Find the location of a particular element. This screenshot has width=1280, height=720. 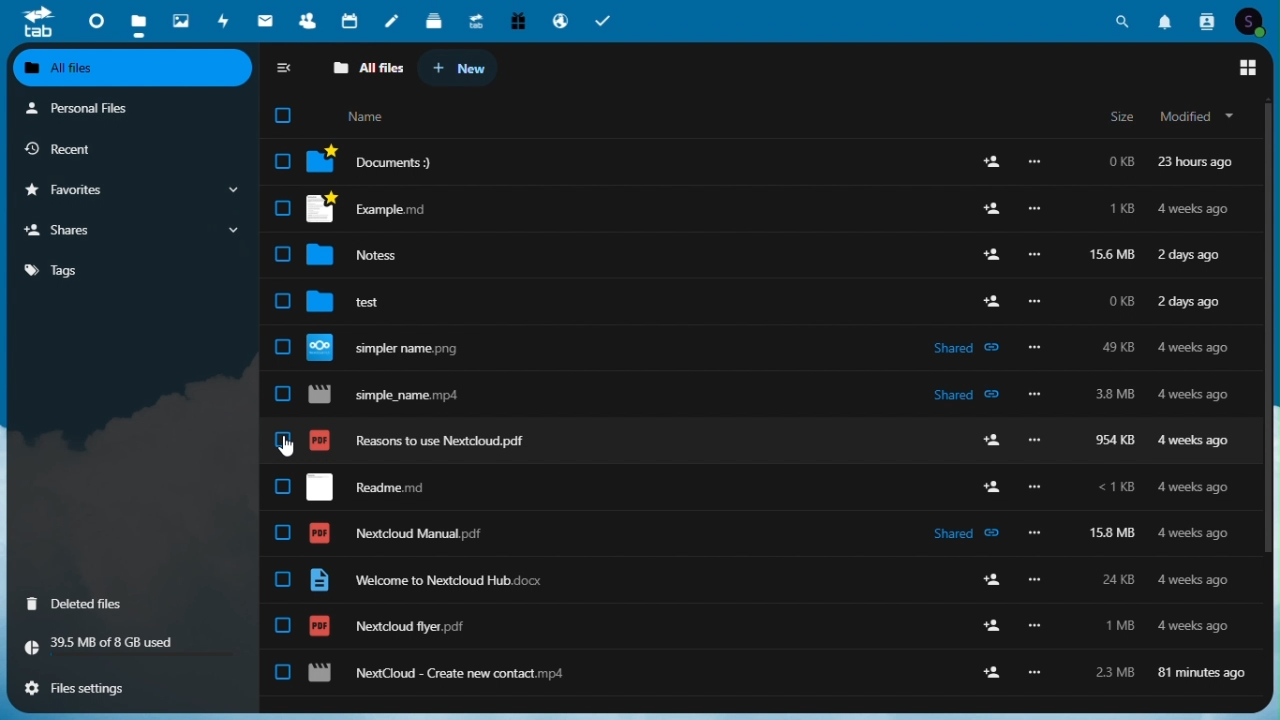

contacts is located at coordinates (1205, 20).